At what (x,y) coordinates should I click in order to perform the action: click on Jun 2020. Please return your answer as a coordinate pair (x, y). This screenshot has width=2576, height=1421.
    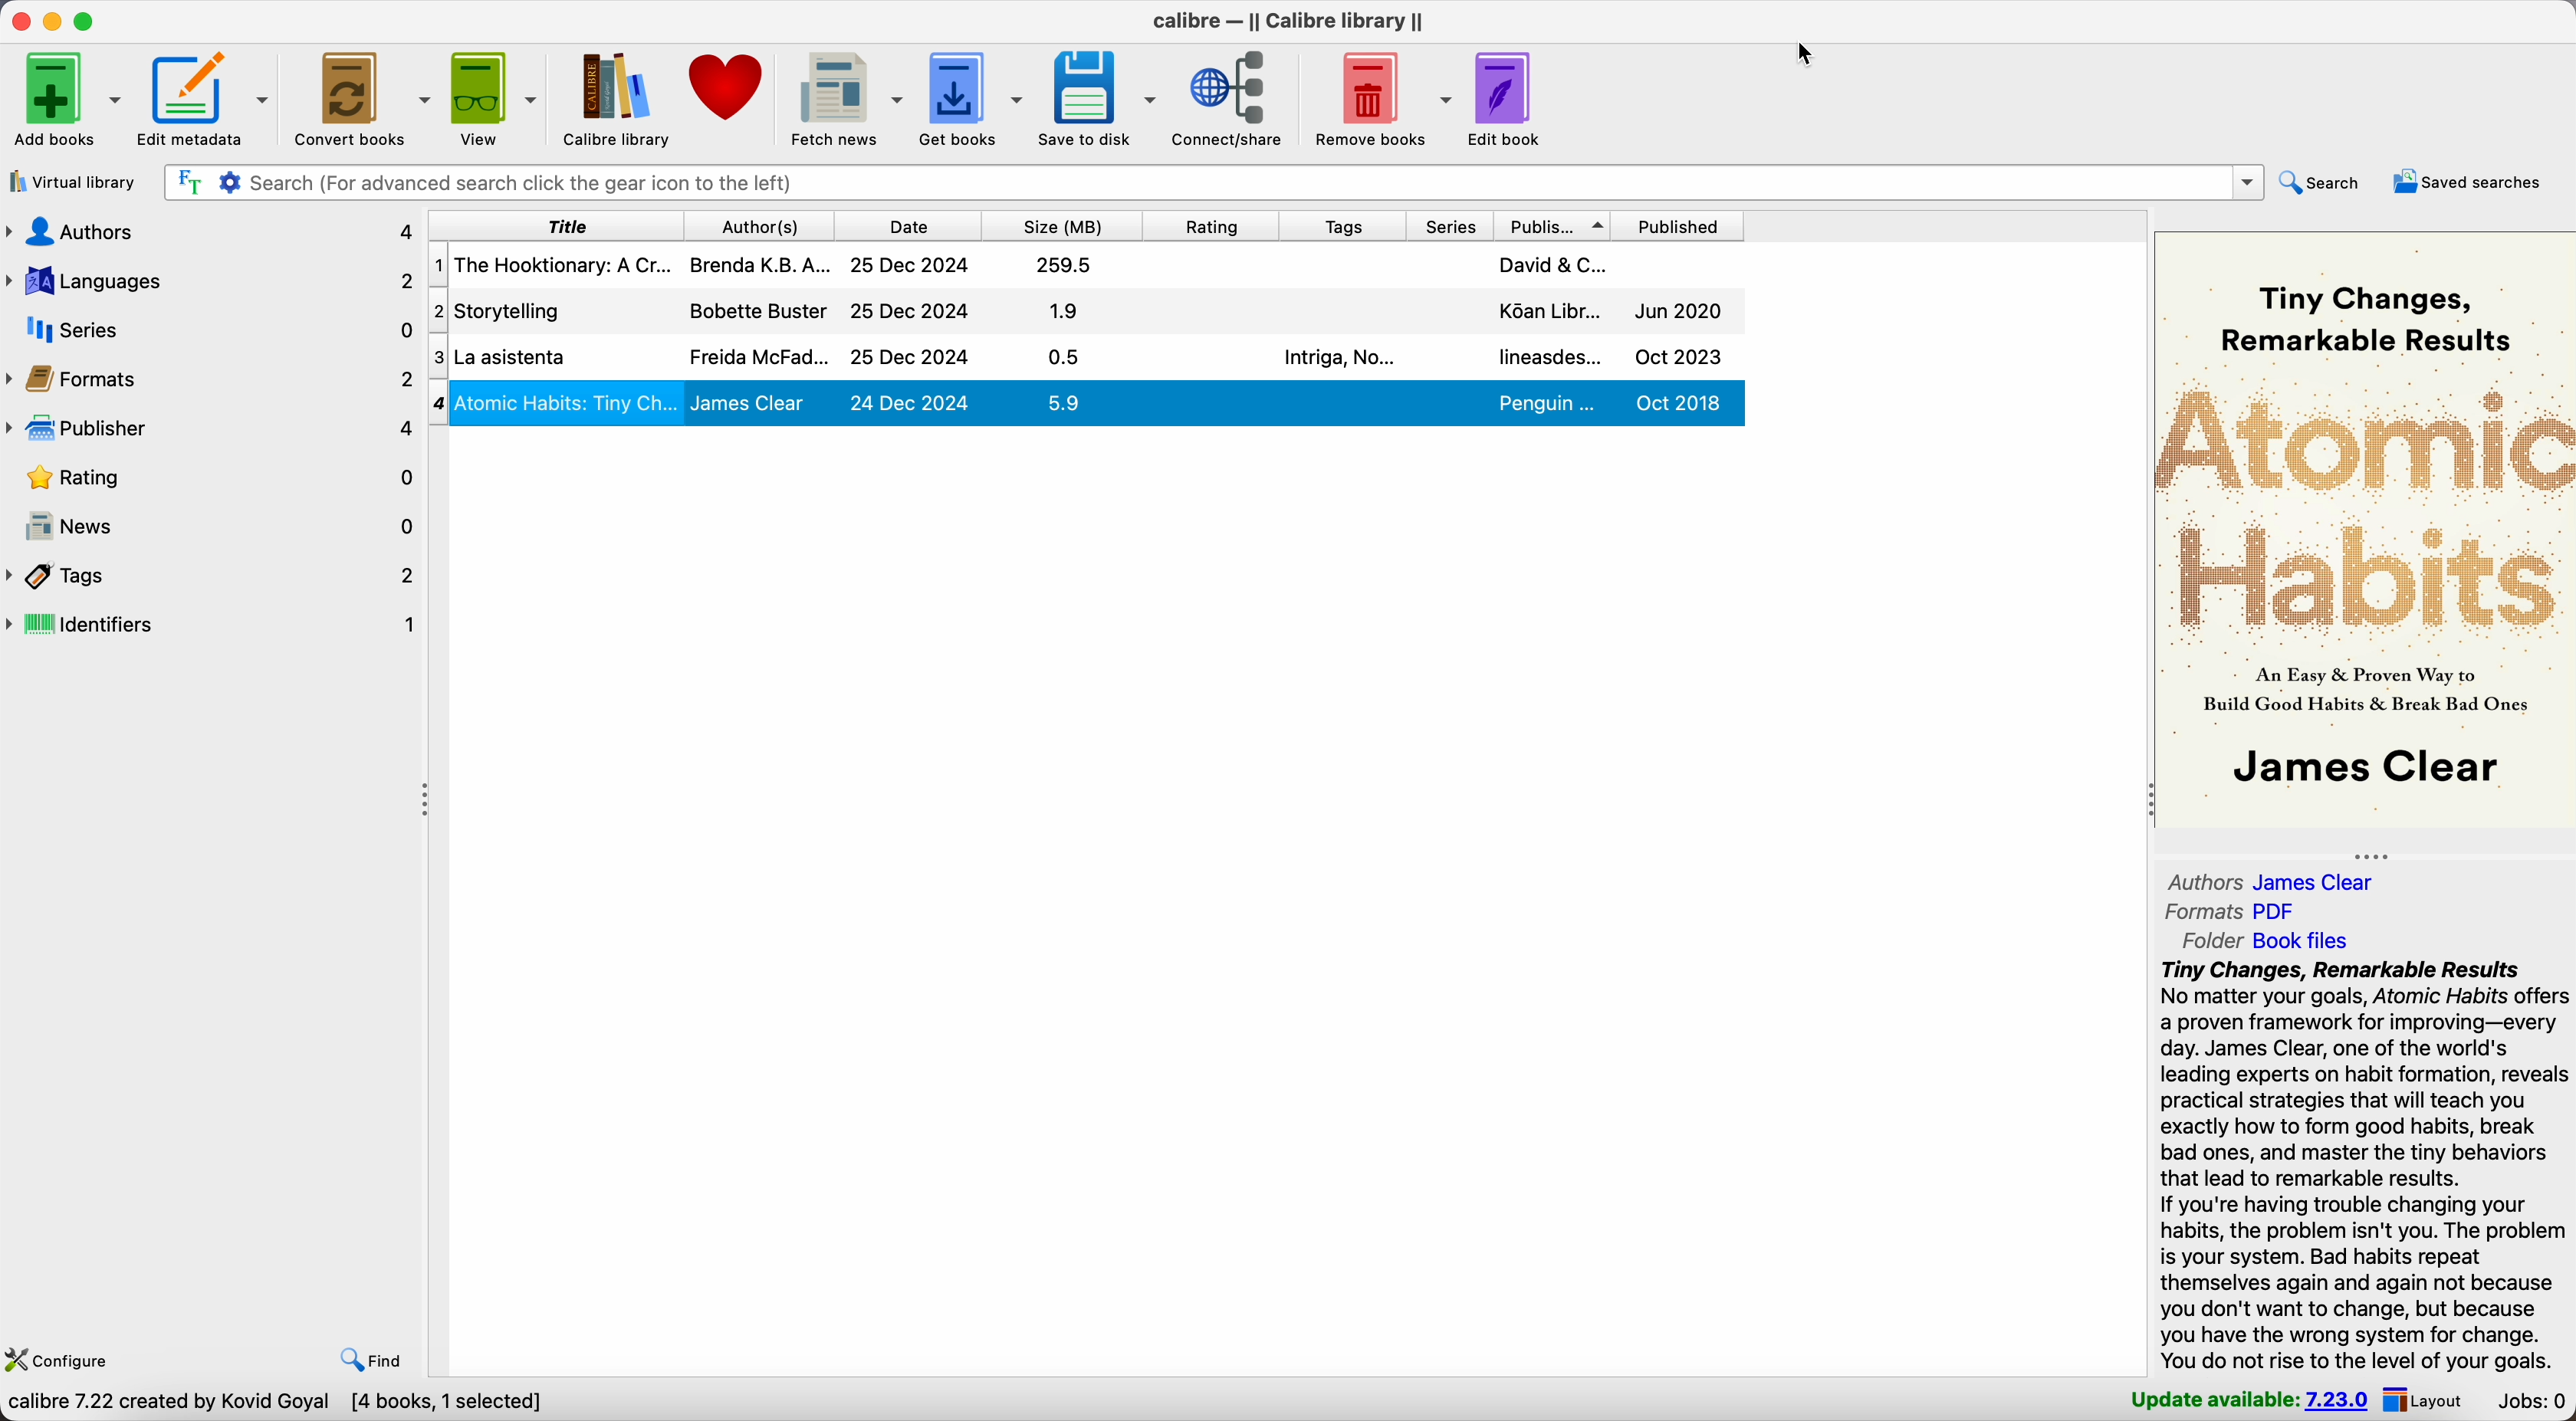
    Looking at the image, I should click on (1678, 311).